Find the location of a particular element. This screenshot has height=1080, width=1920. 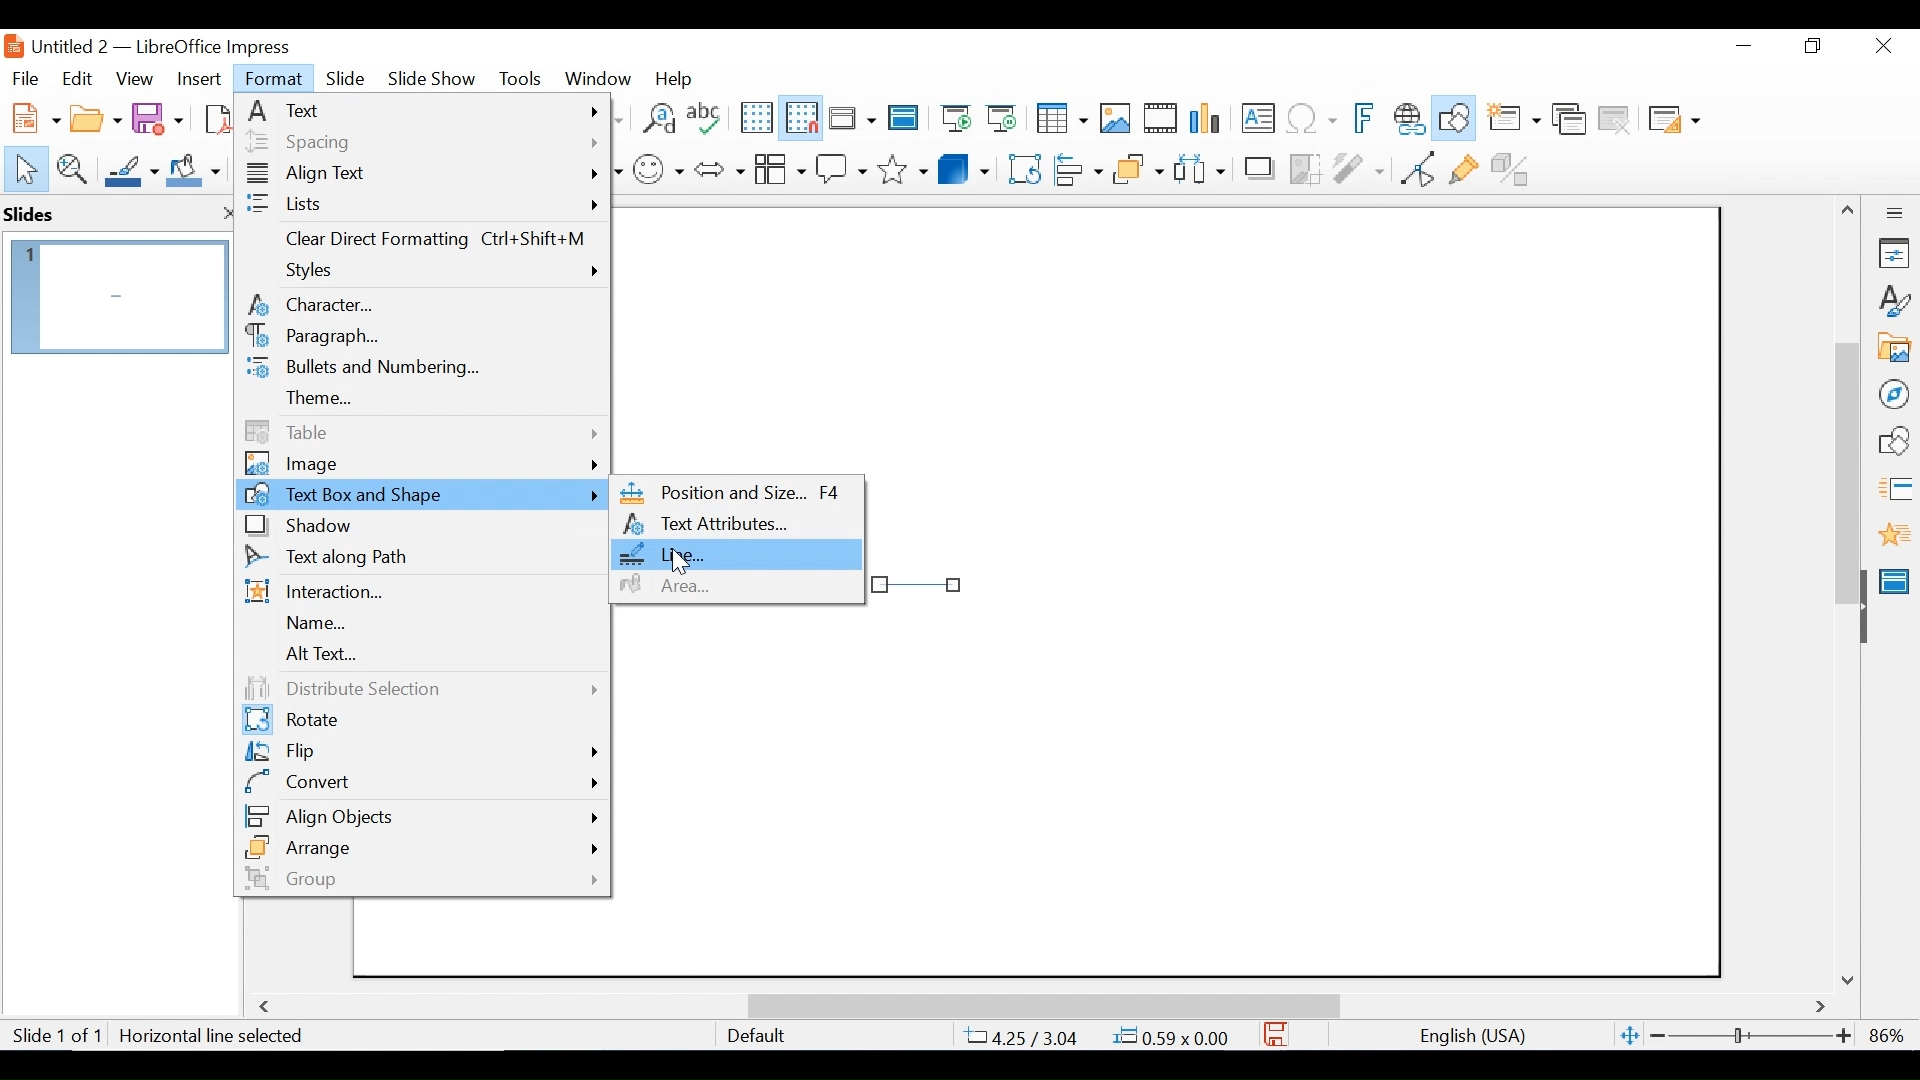

Align Text is located at coordinates (422, 176).